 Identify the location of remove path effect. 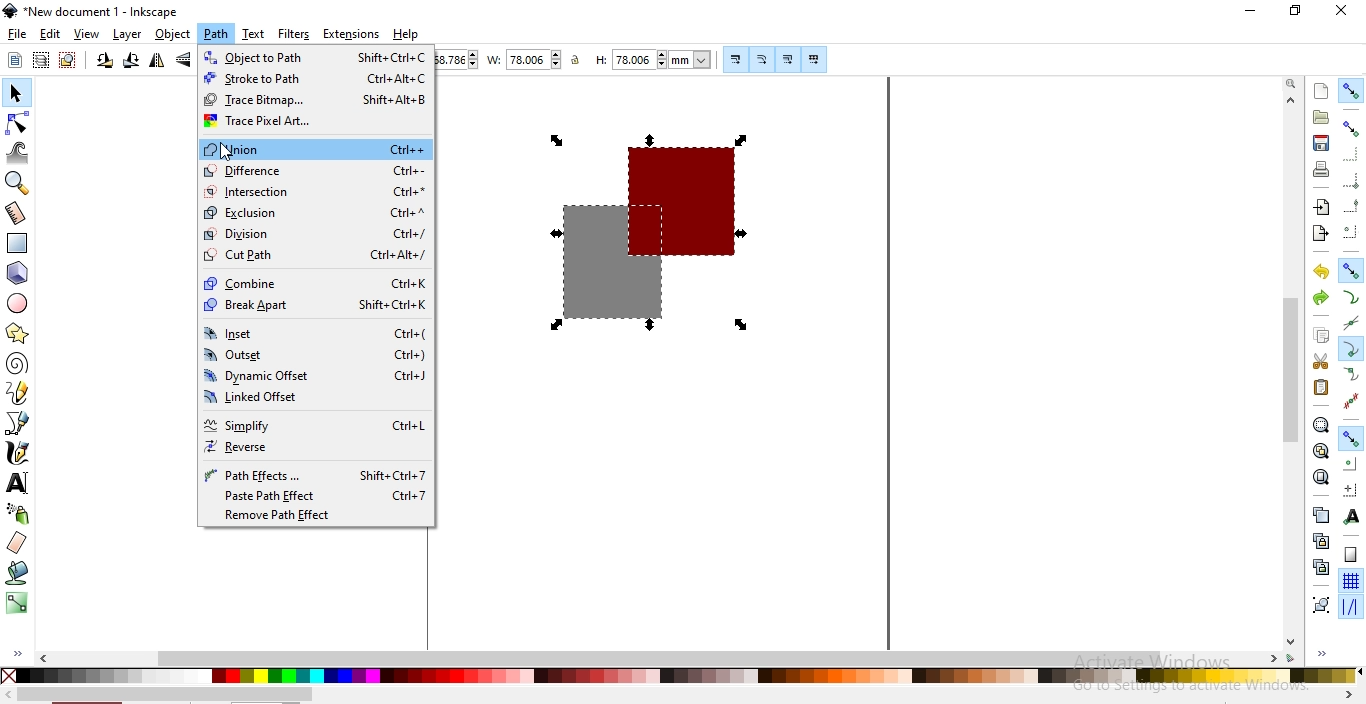
(318, 515).